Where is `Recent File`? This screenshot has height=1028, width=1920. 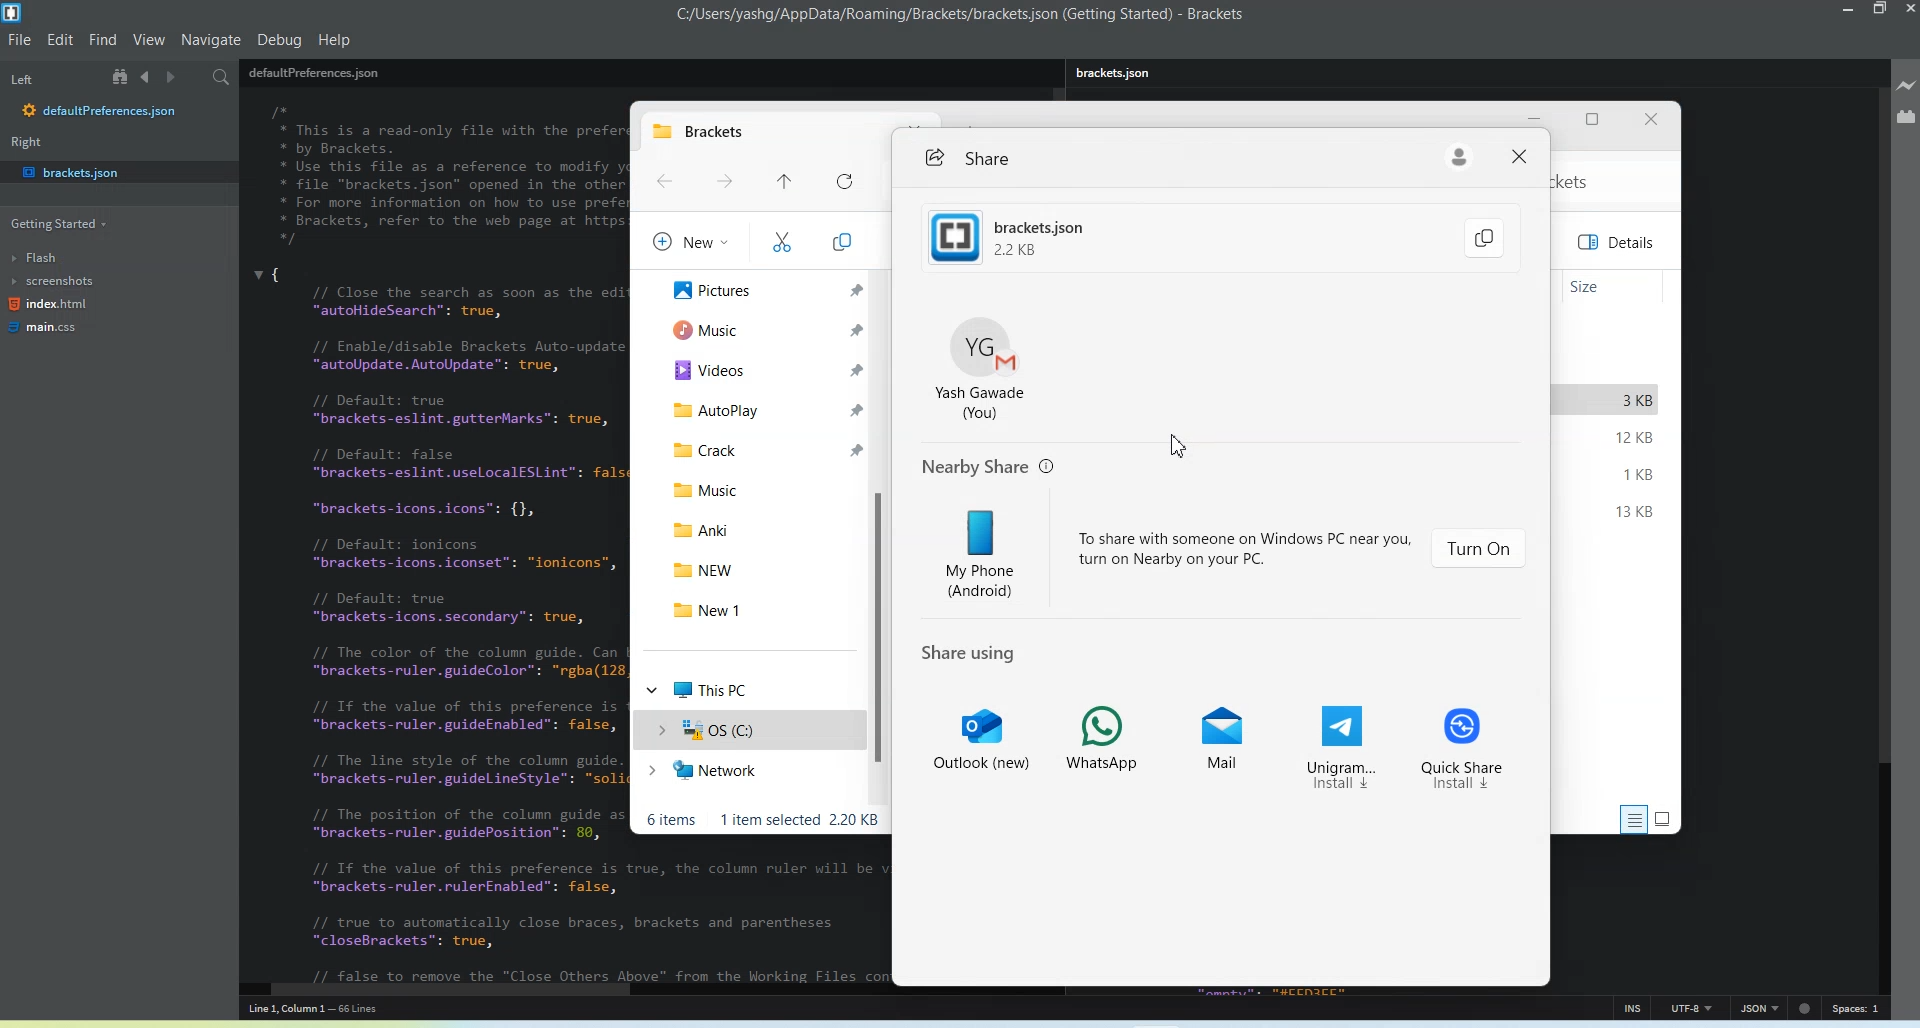 Recent File is located at coordinates (783, 183).